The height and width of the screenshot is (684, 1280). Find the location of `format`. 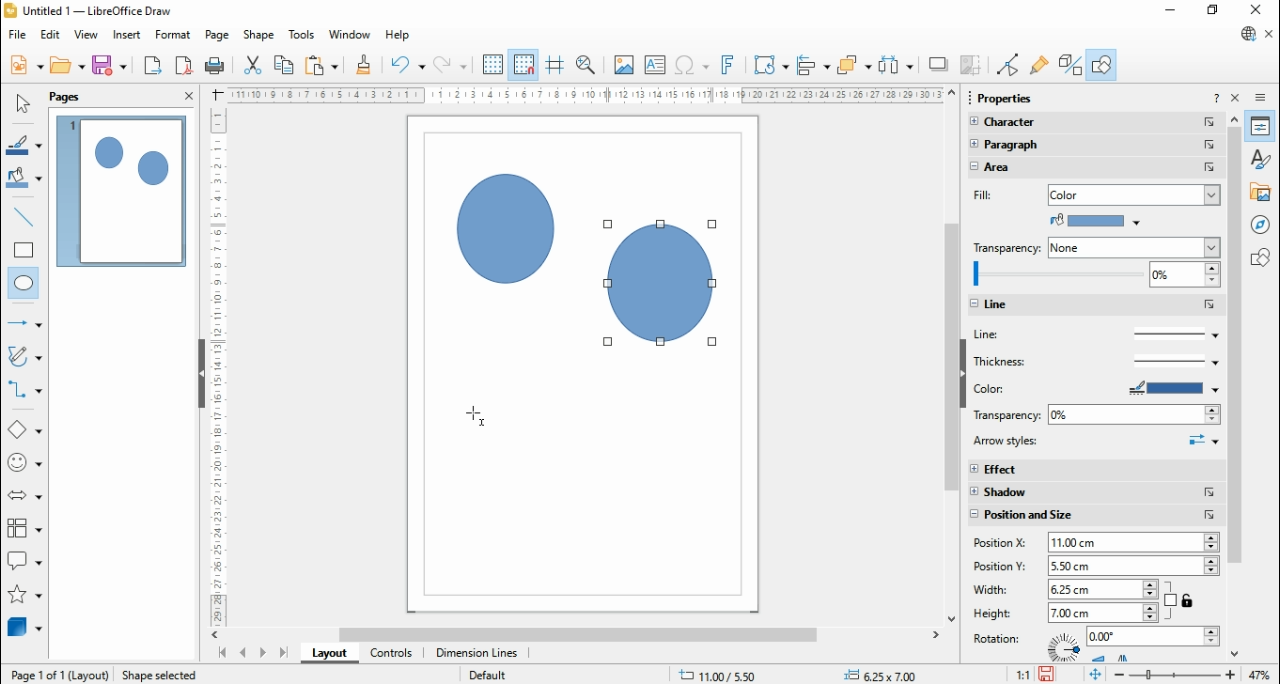

format is located at coordinates (174, 35).